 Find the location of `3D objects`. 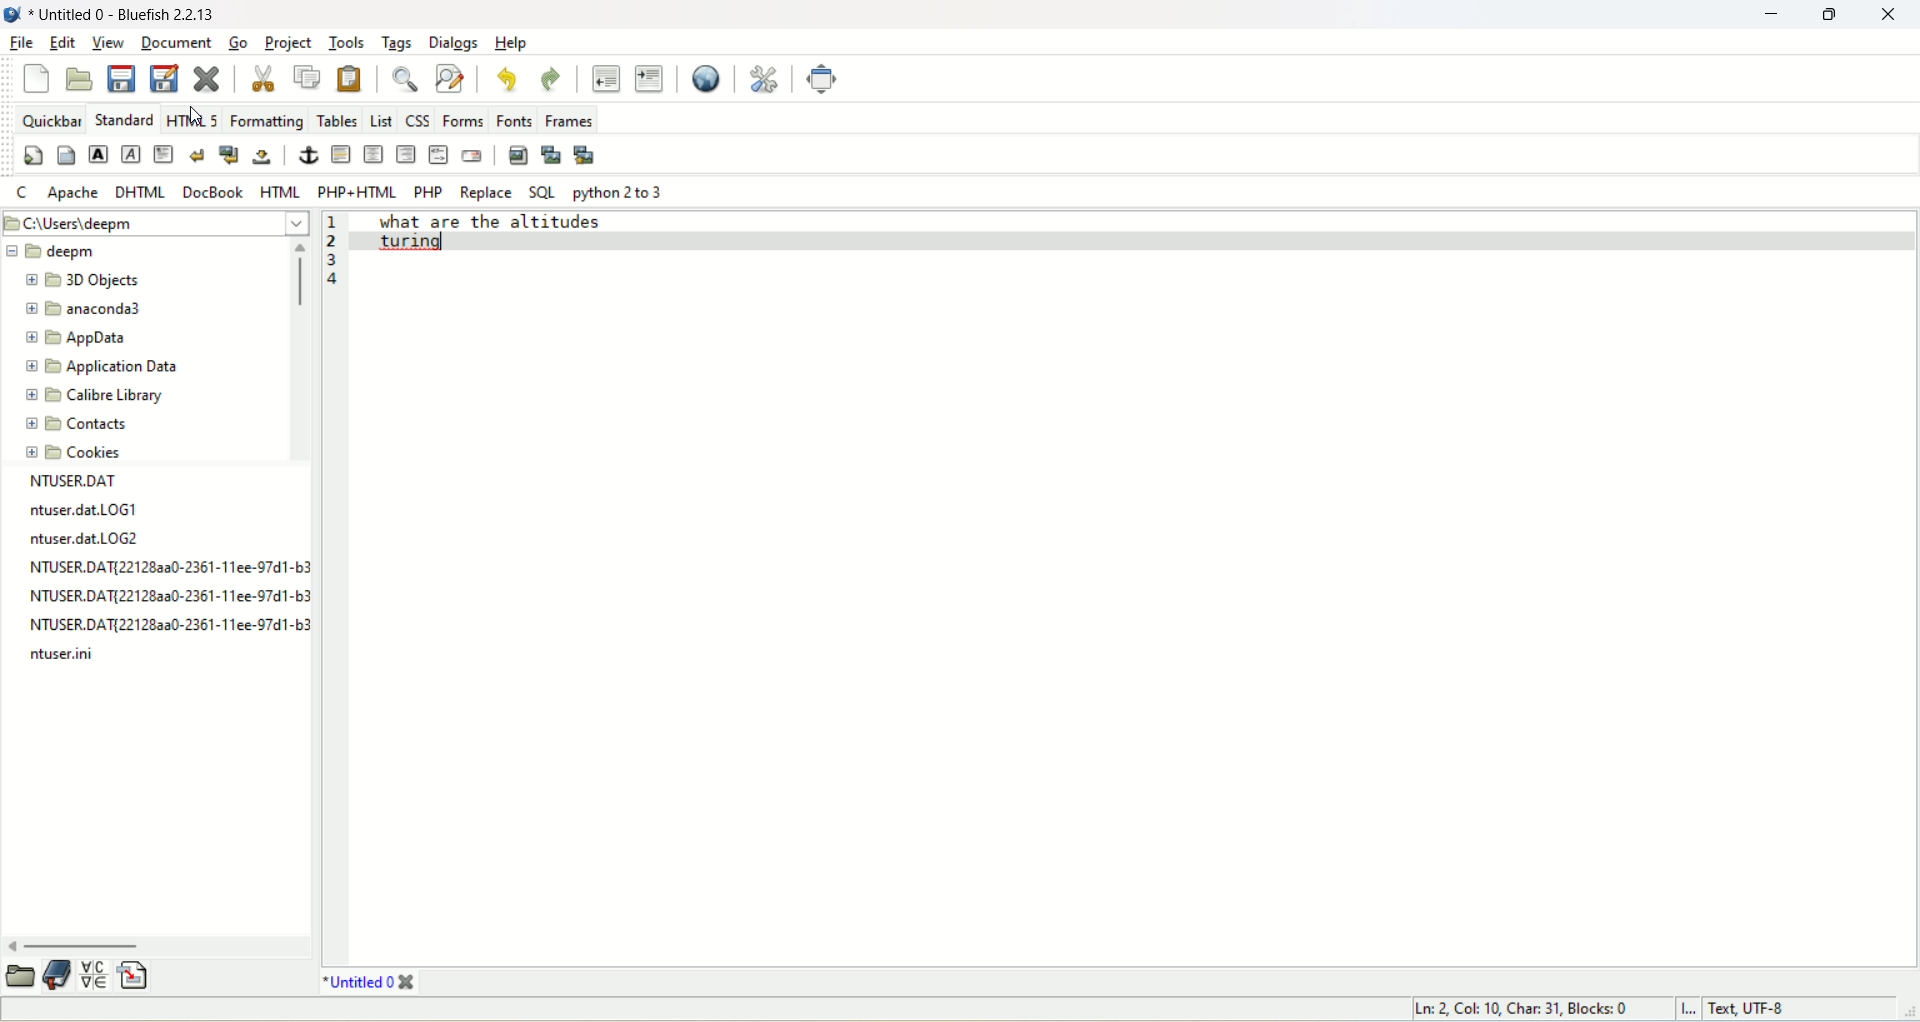

3D objects is located at coordinates (89, 282).